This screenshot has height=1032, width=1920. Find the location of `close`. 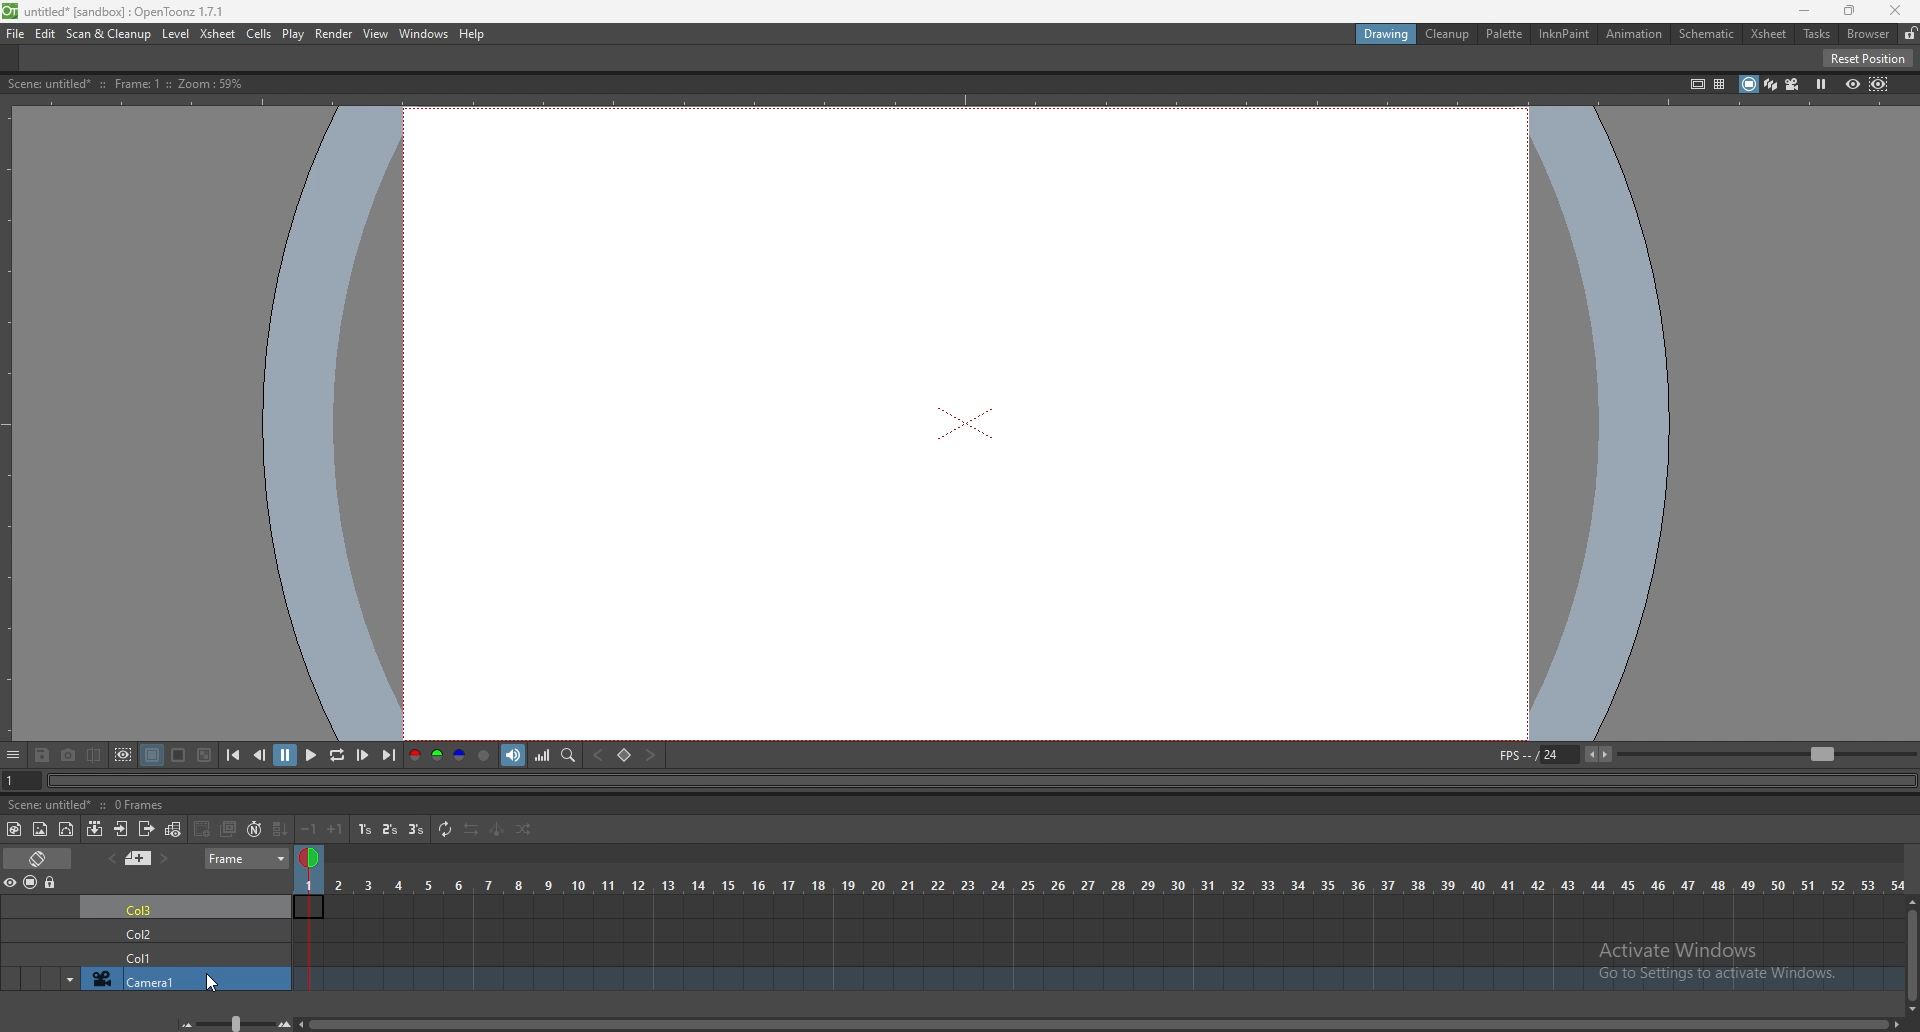

close is located at coordinates (1896, 11).